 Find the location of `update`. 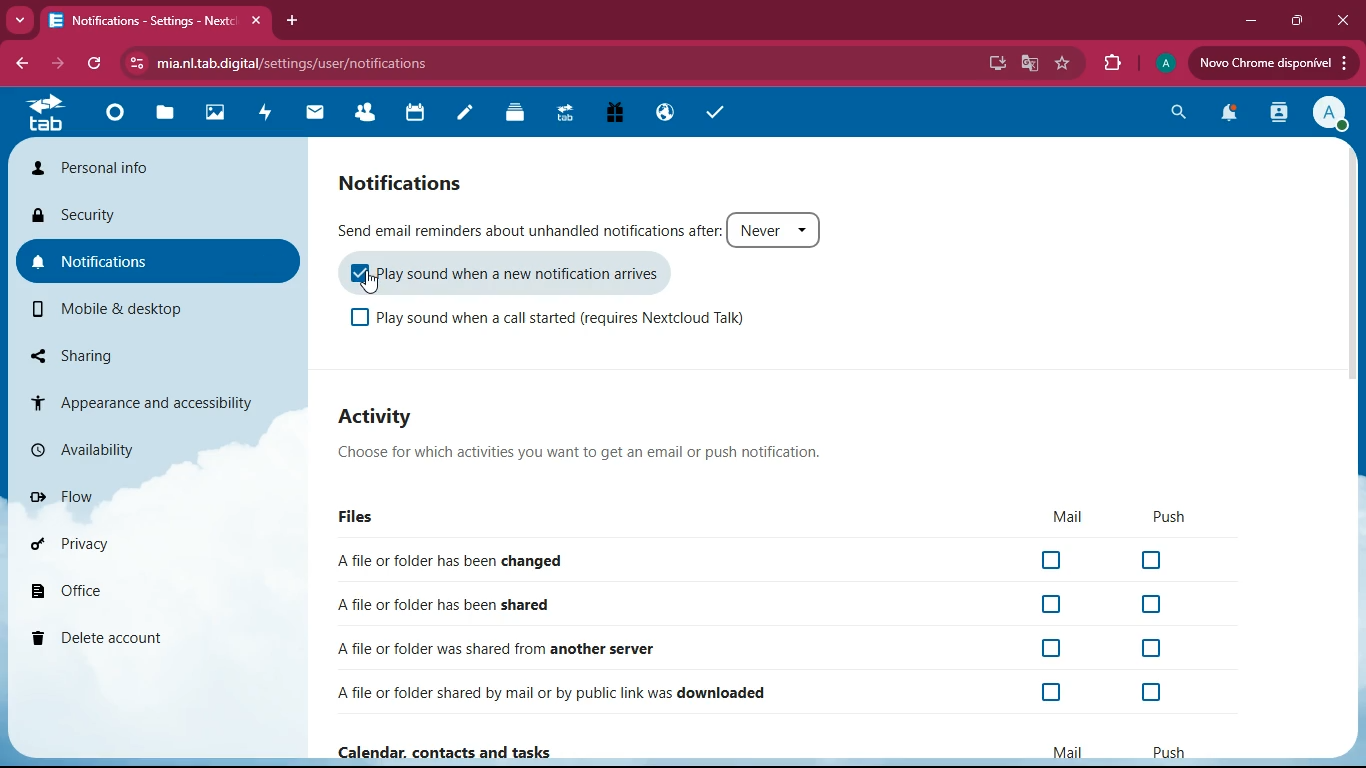

update is located at coordinates (1272, 64).